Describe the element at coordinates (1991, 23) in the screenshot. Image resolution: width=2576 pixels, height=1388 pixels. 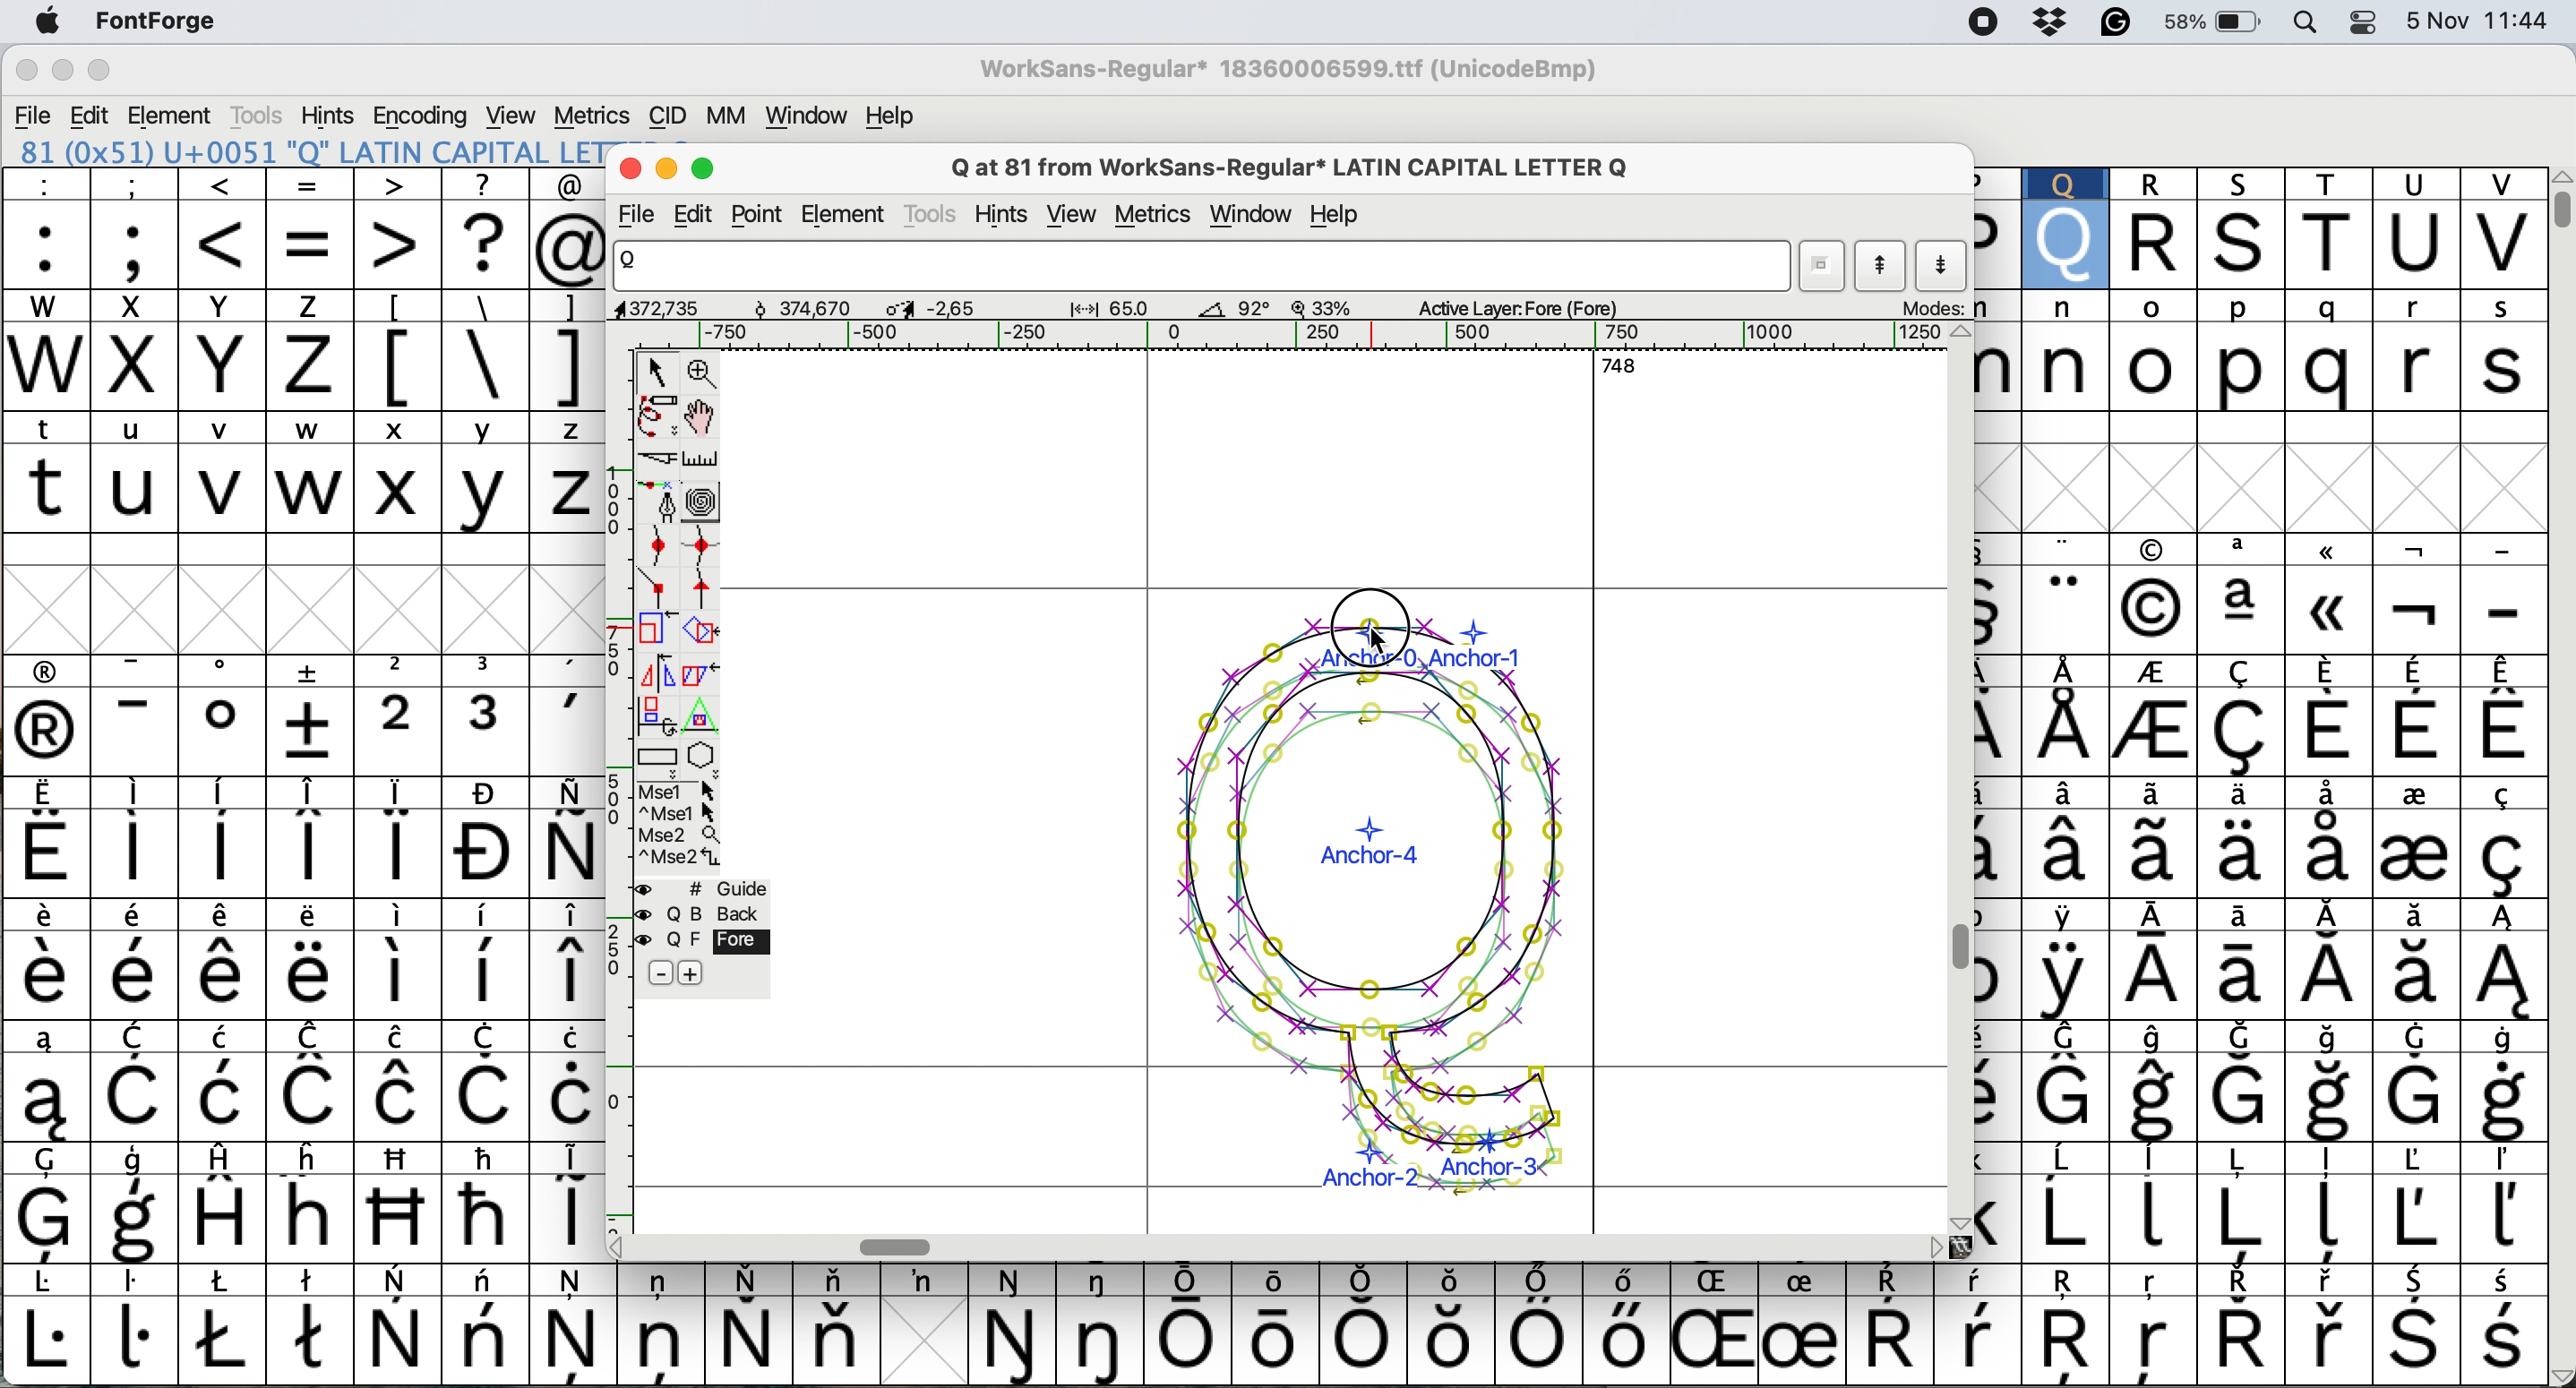
I see `screen recorder` at that location.